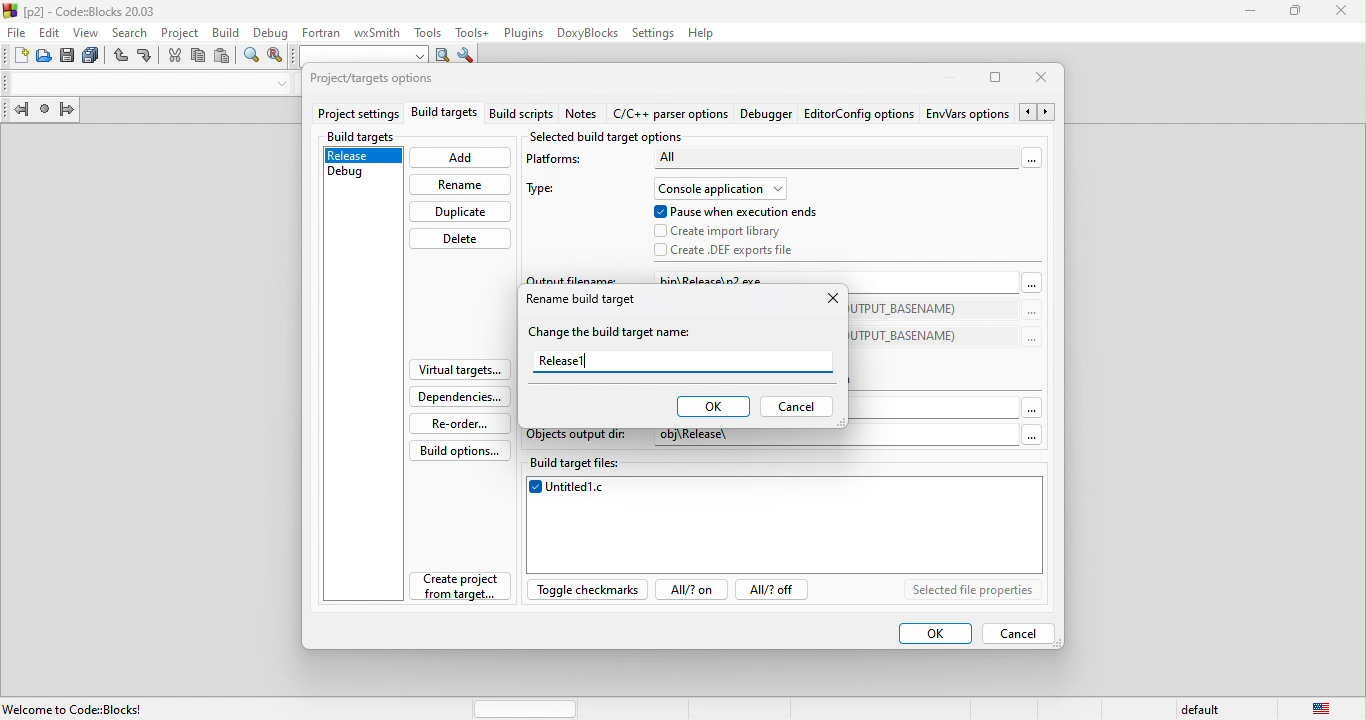 The width and height of the screenshot is (1366, 720). Describe the element at coordinates (459, 240) in the screenshot. I see `delete` at that location.